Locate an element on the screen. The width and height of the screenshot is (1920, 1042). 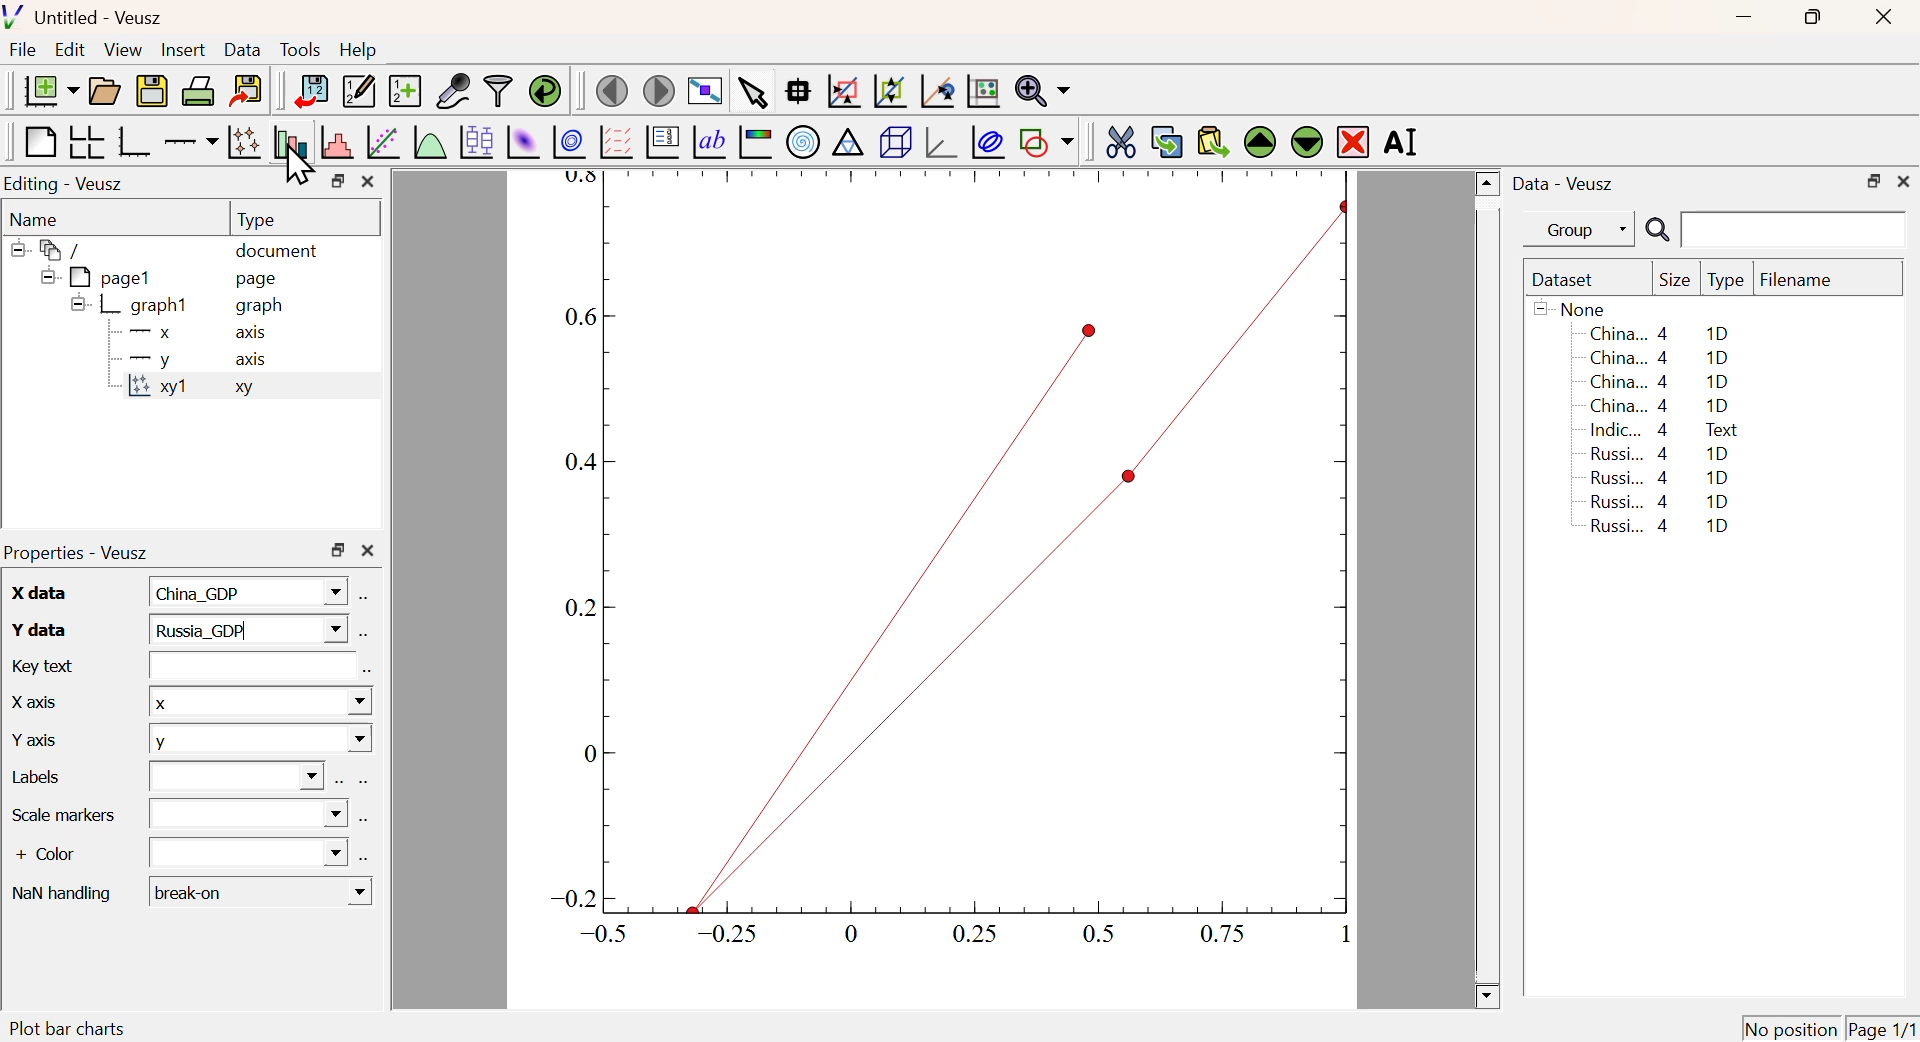
Histogram of a dataset is located at coordinates (337, 143).